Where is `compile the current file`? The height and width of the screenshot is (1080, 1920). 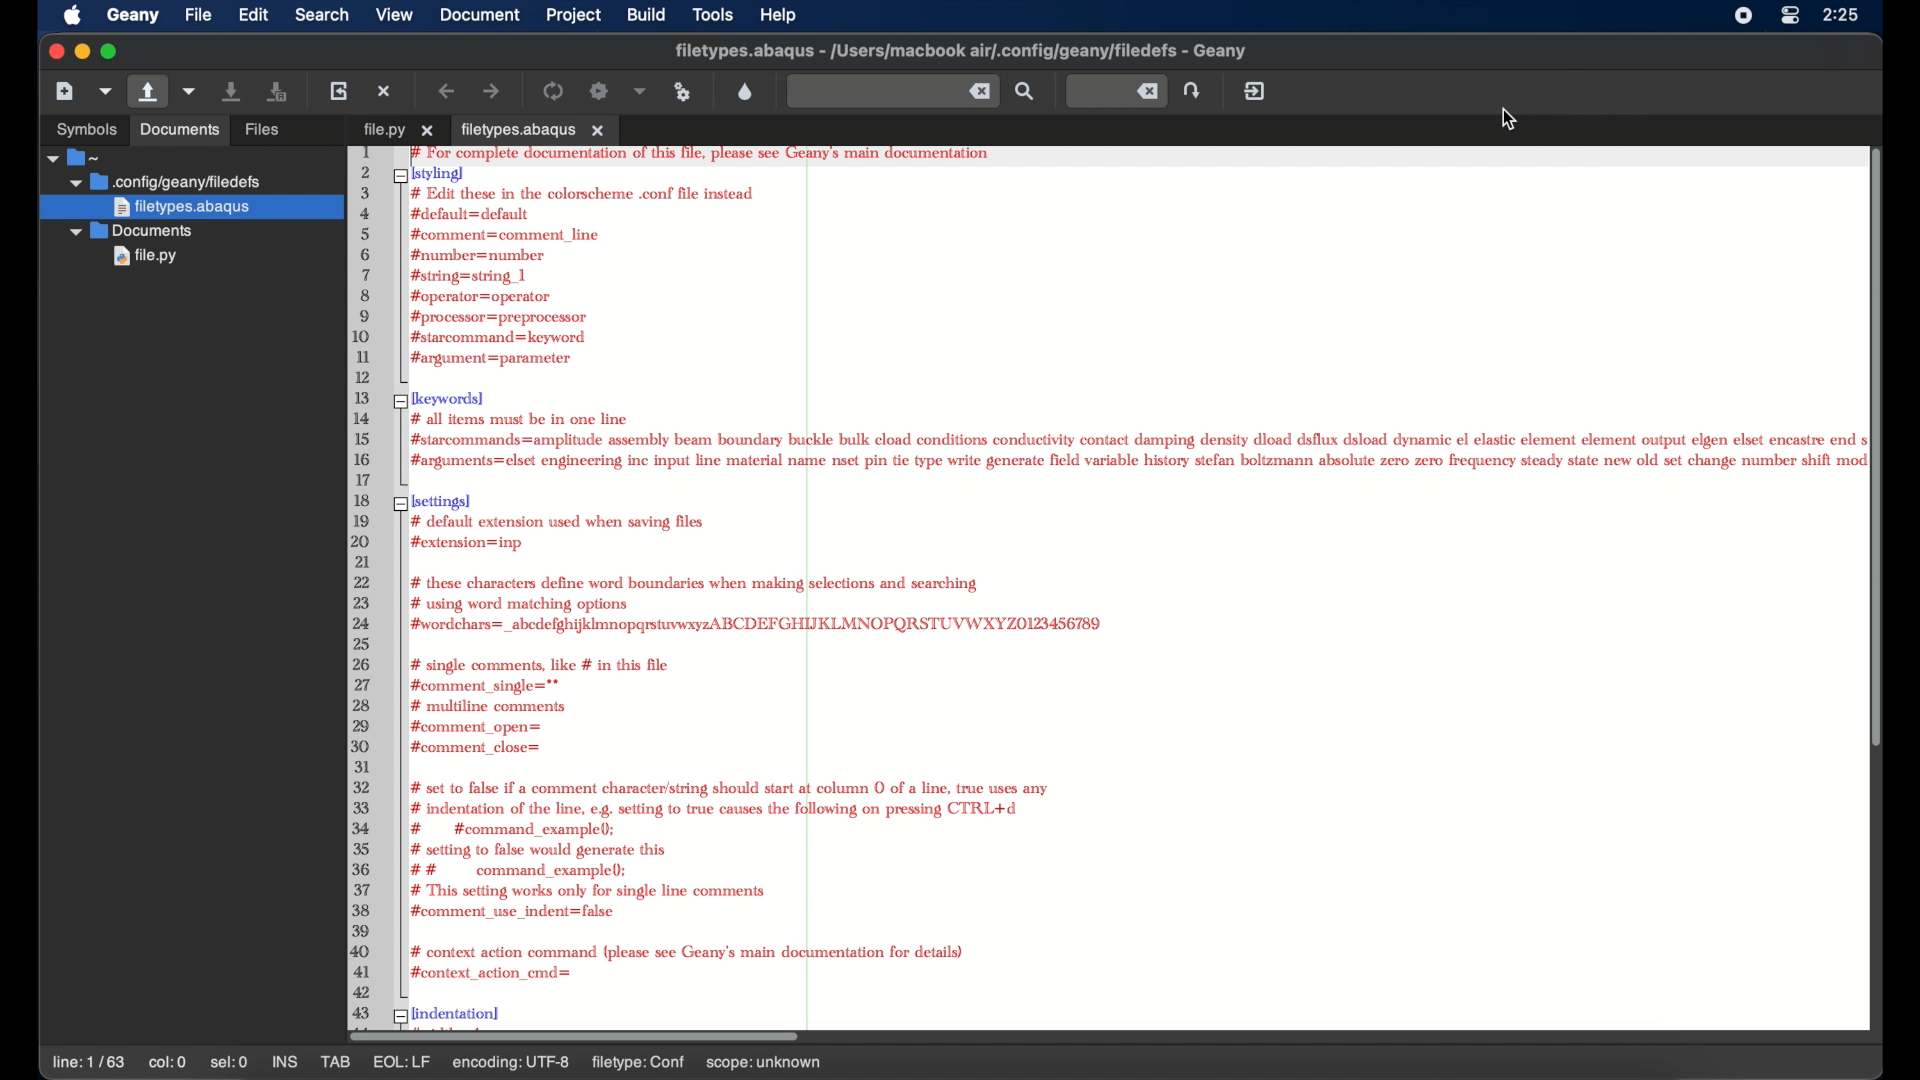 compile the current file is located at coordinates (556, 91).